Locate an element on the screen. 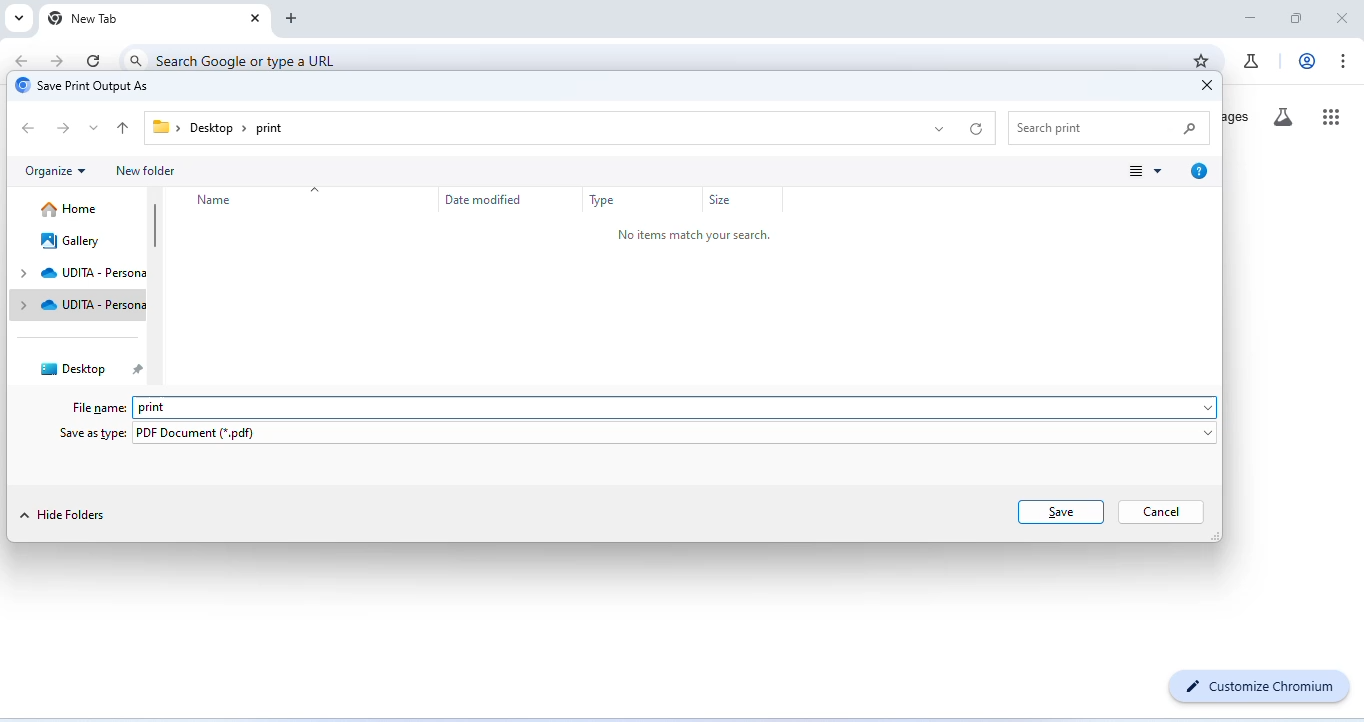 The width and height of the screenshot is (1364, 722). name is located at coordinates (217, 201).